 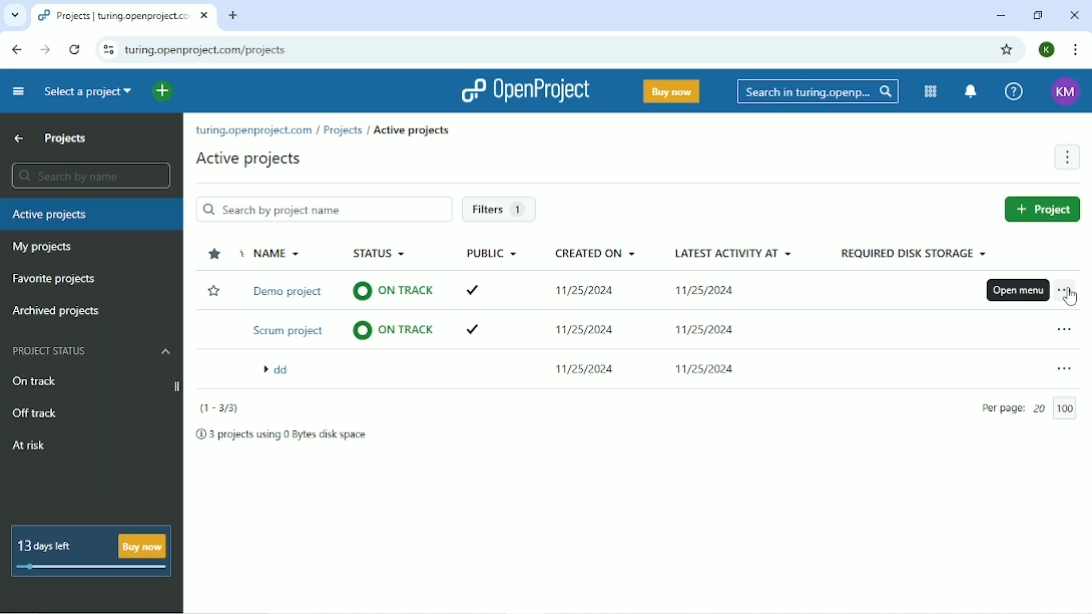 I want to click on View site information, so click(x=108, y=48).